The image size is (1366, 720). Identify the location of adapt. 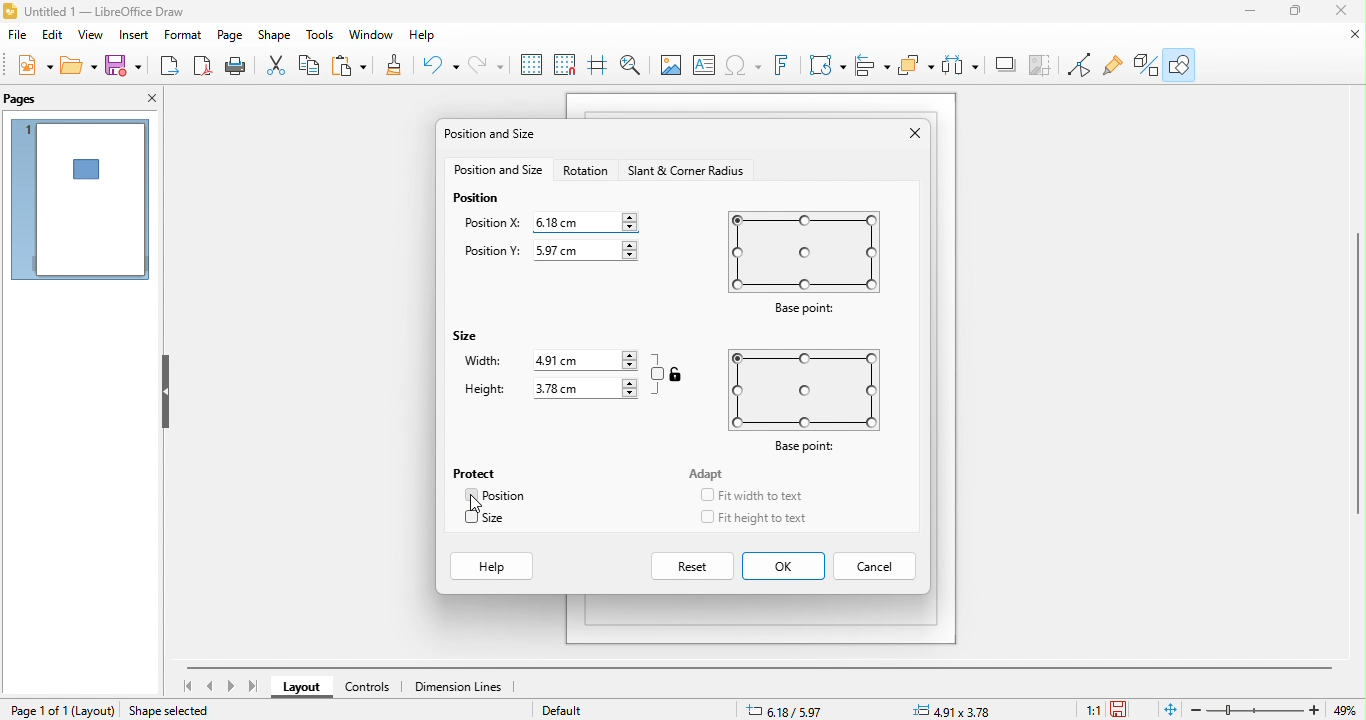
(709, 473).